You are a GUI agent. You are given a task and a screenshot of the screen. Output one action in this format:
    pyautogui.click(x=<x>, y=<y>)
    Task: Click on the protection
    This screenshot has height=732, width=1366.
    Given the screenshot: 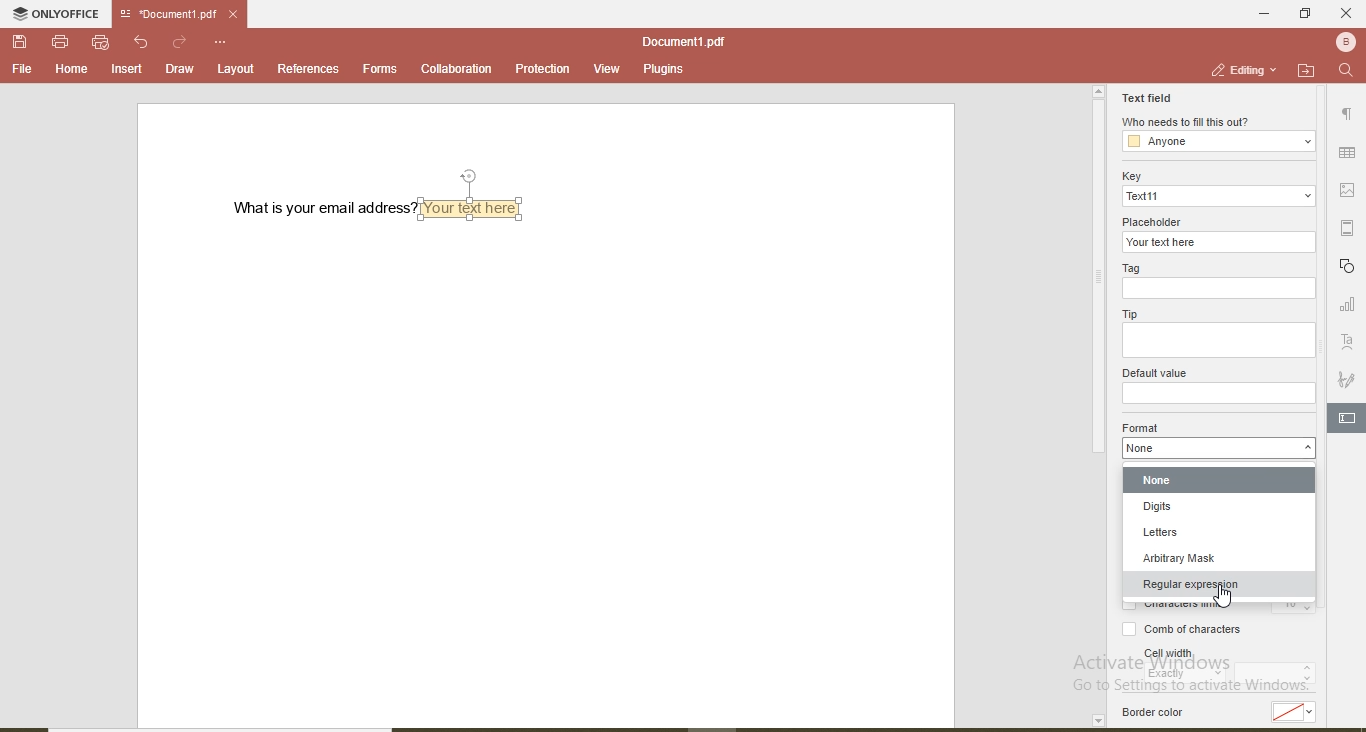 What is the action you would take?
    pyautogui.click(x=541, y=69)
    